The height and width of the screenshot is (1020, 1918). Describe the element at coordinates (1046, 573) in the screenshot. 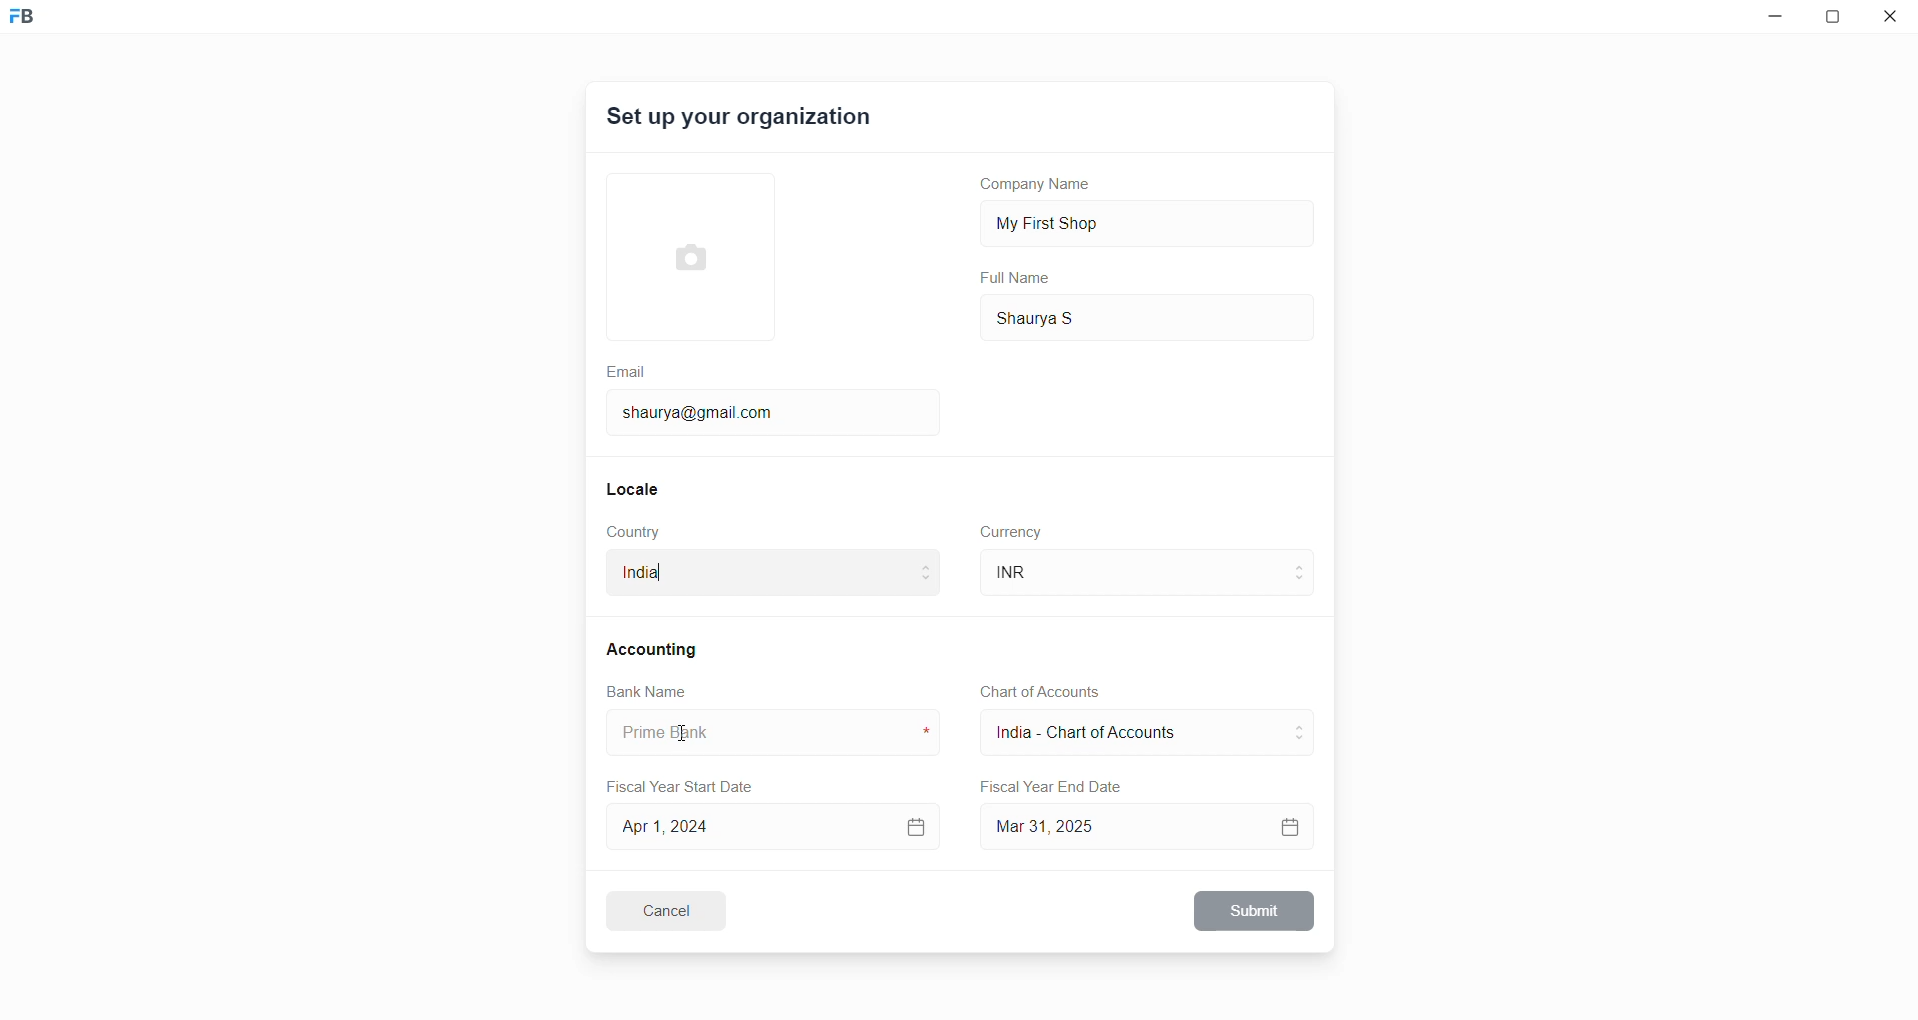

I see `INR` at that location.